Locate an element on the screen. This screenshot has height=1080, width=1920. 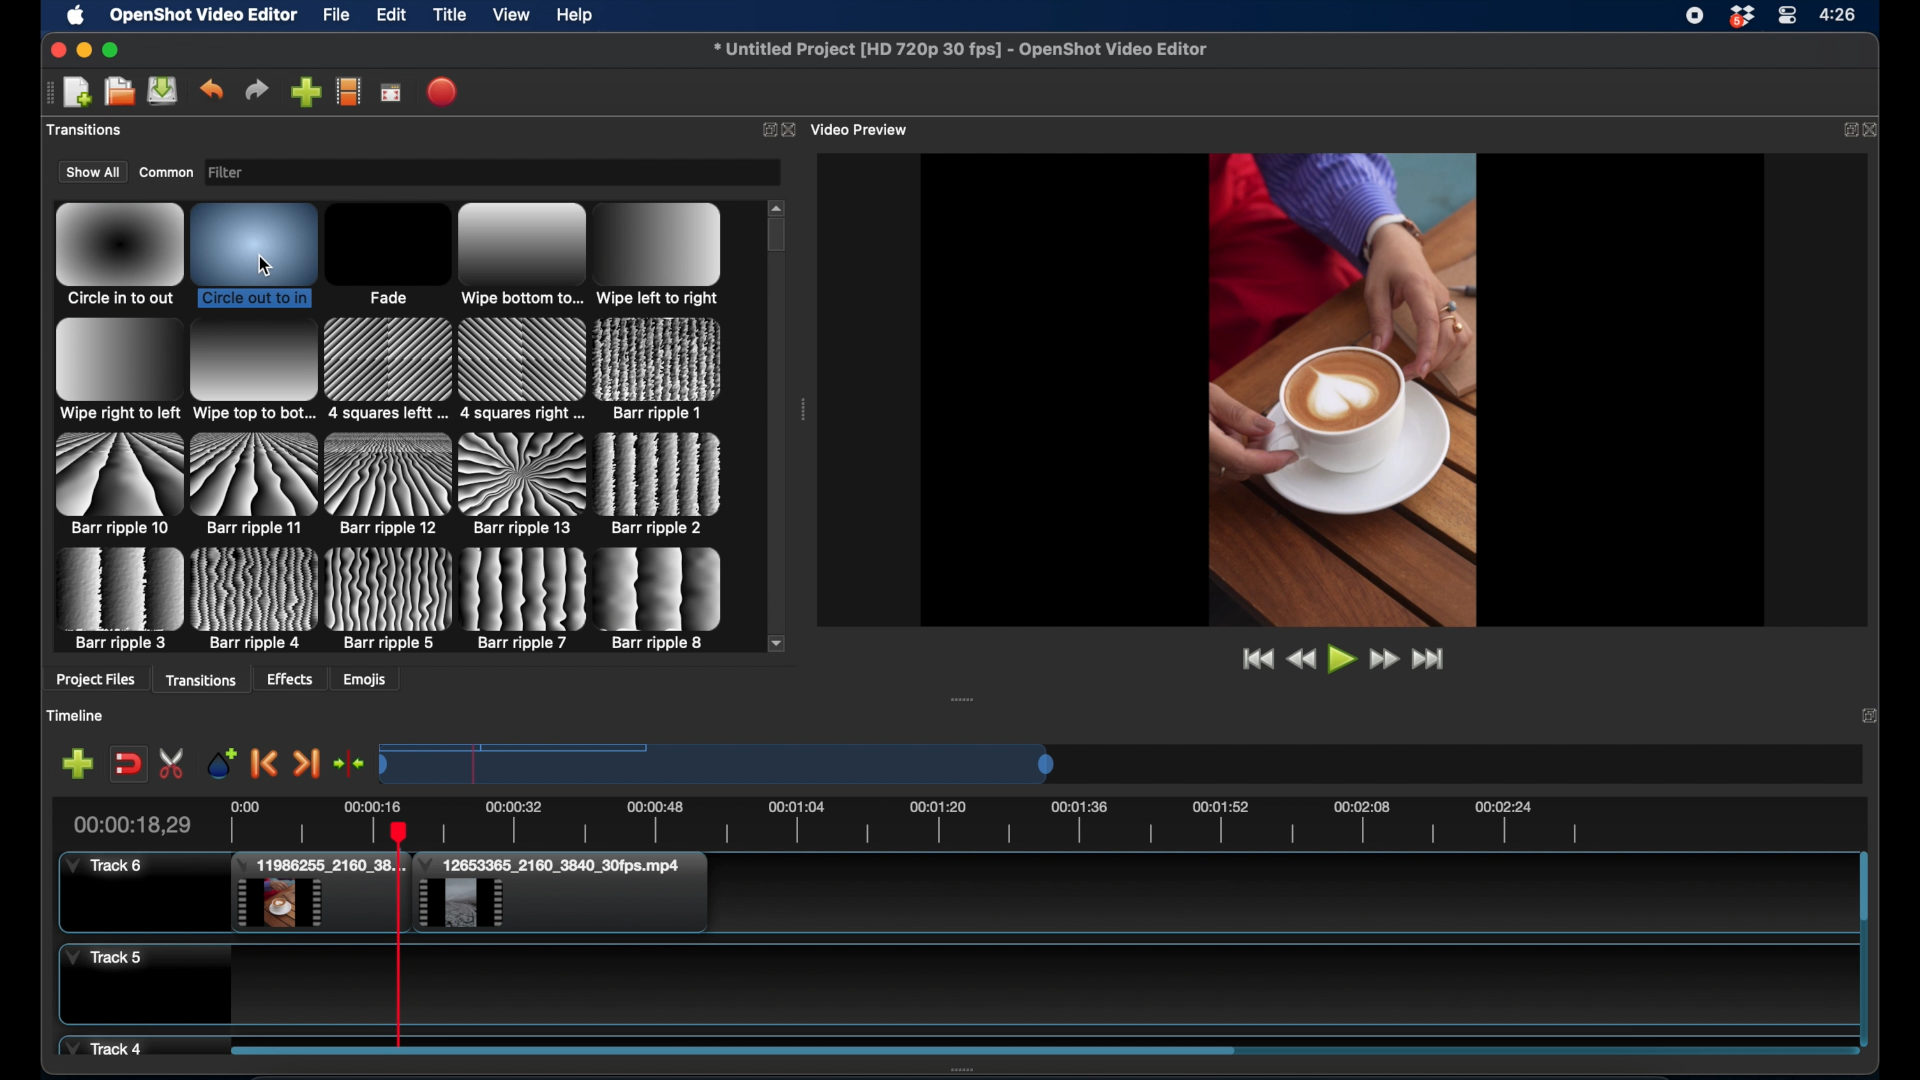
transitions is located at coordinates (203, 679).